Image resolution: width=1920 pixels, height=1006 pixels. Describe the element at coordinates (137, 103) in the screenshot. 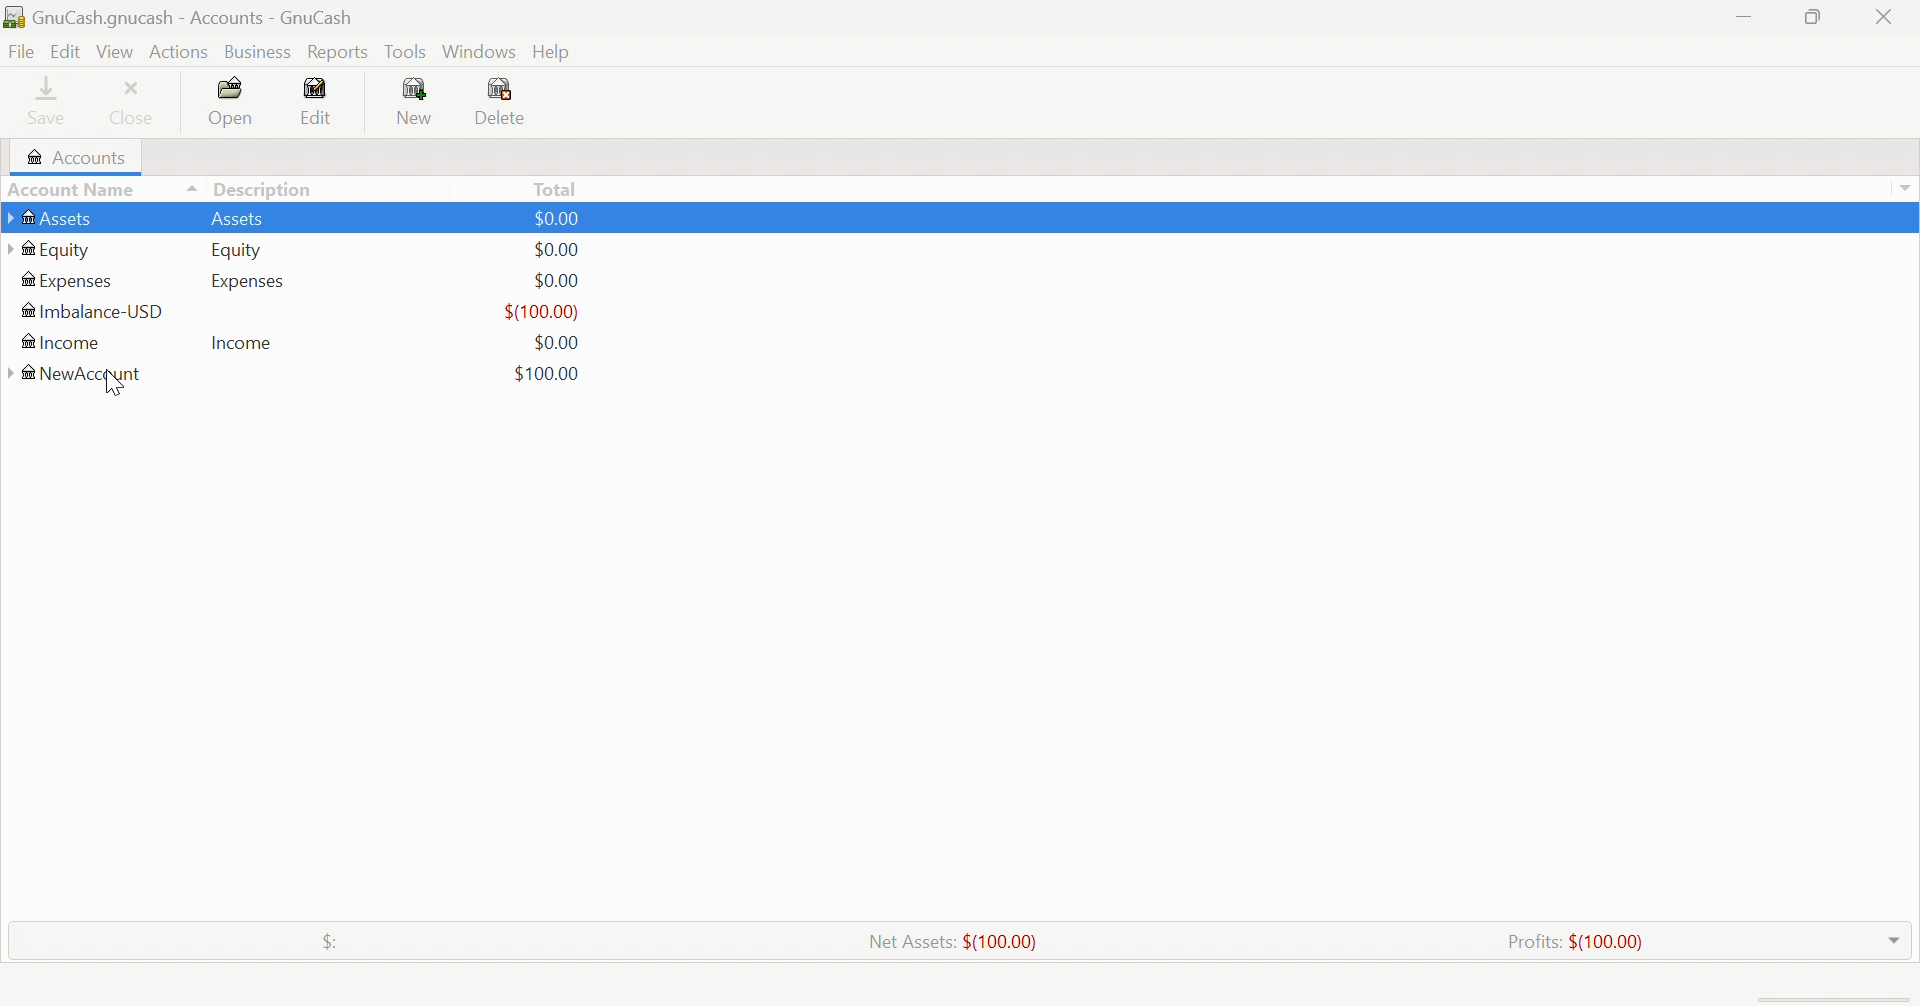

I see `Close` at that location.